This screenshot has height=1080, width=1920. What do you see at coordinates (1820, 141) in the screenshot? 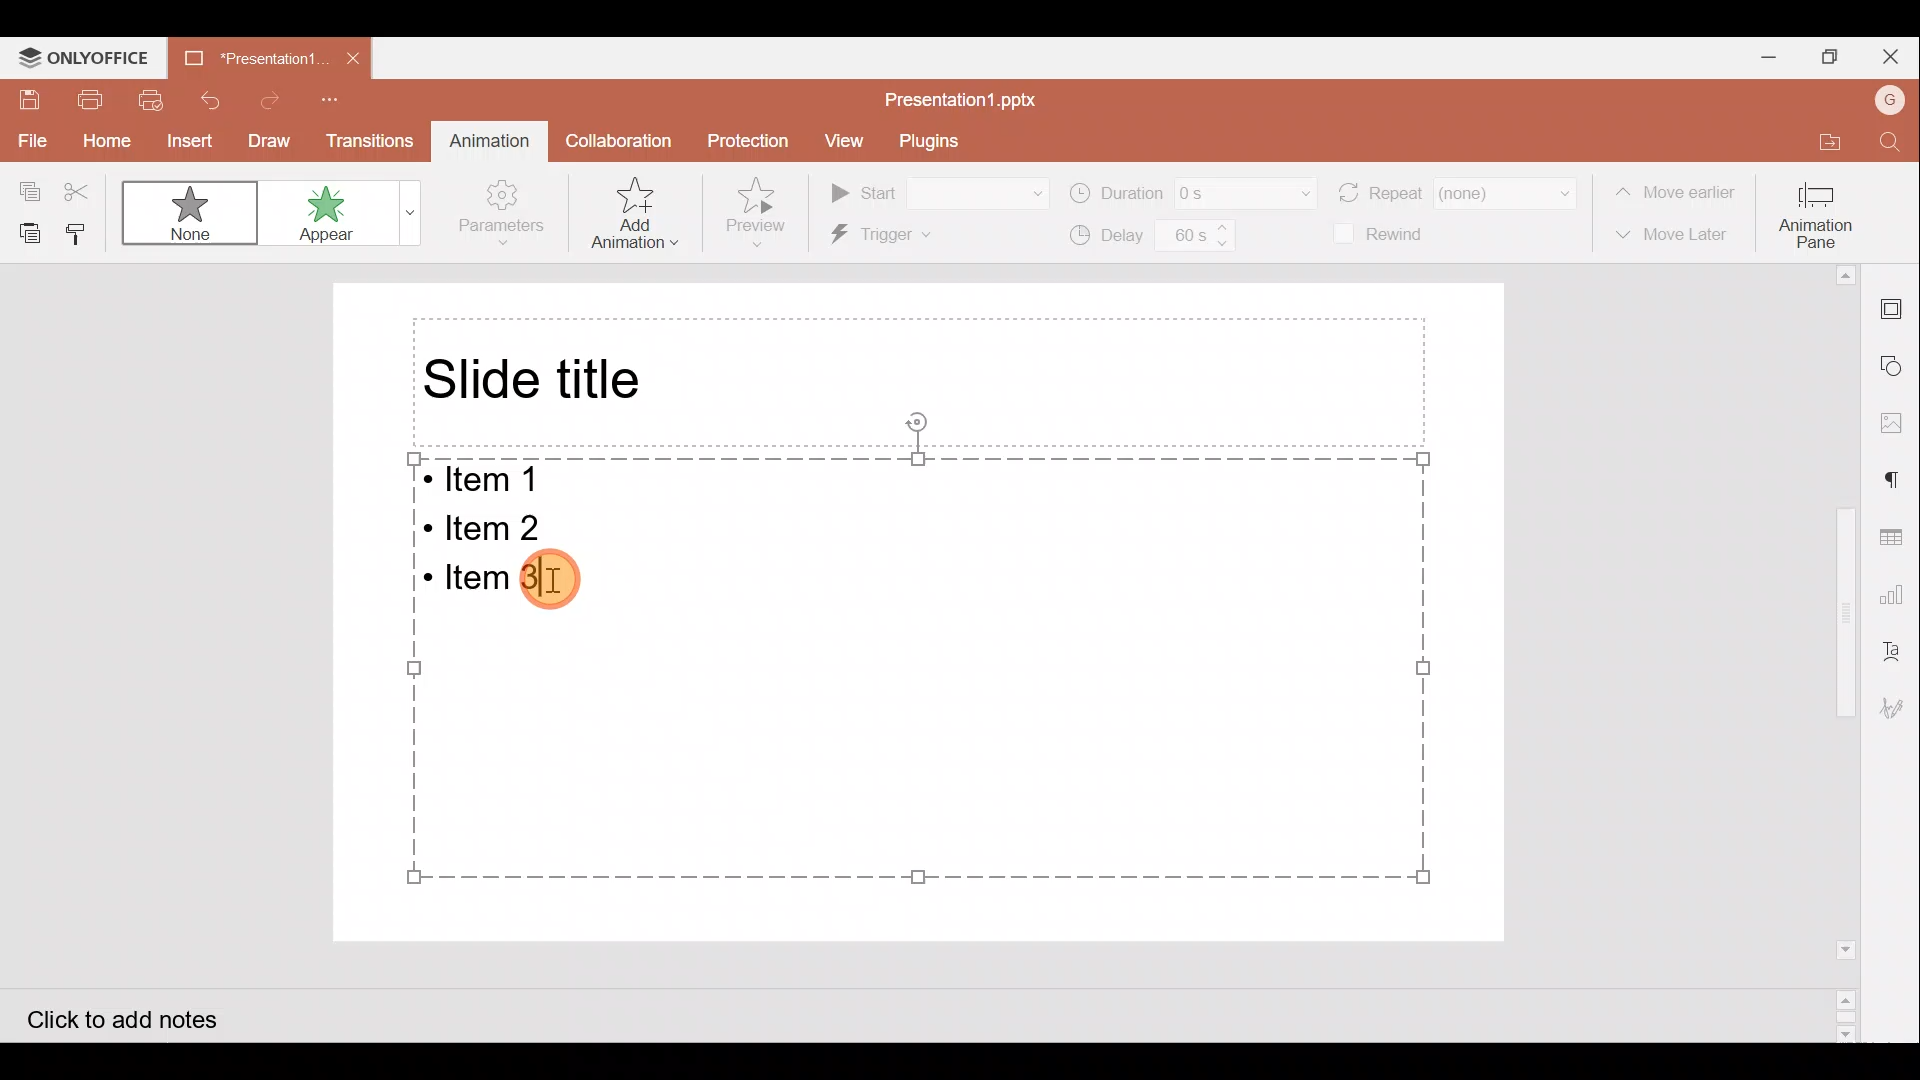
I see `Open file location` at bounding box center [1820, 141].